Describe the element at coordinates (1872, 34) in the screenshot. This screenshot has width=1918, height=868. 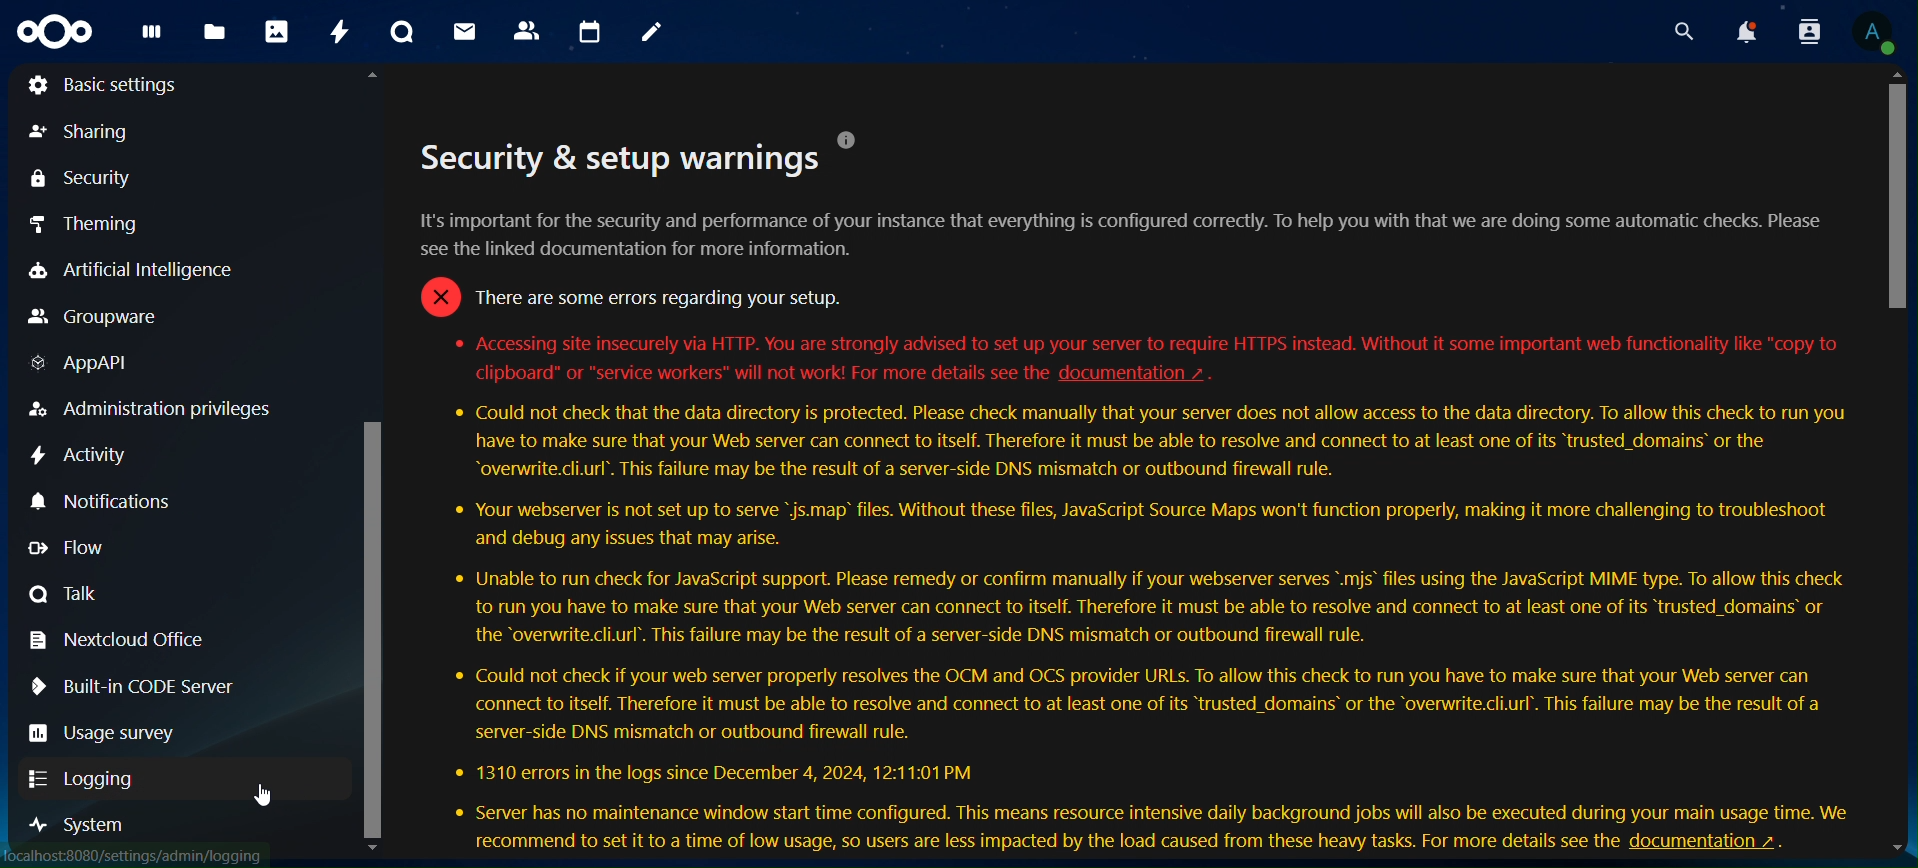
I see `view profile` at that location.